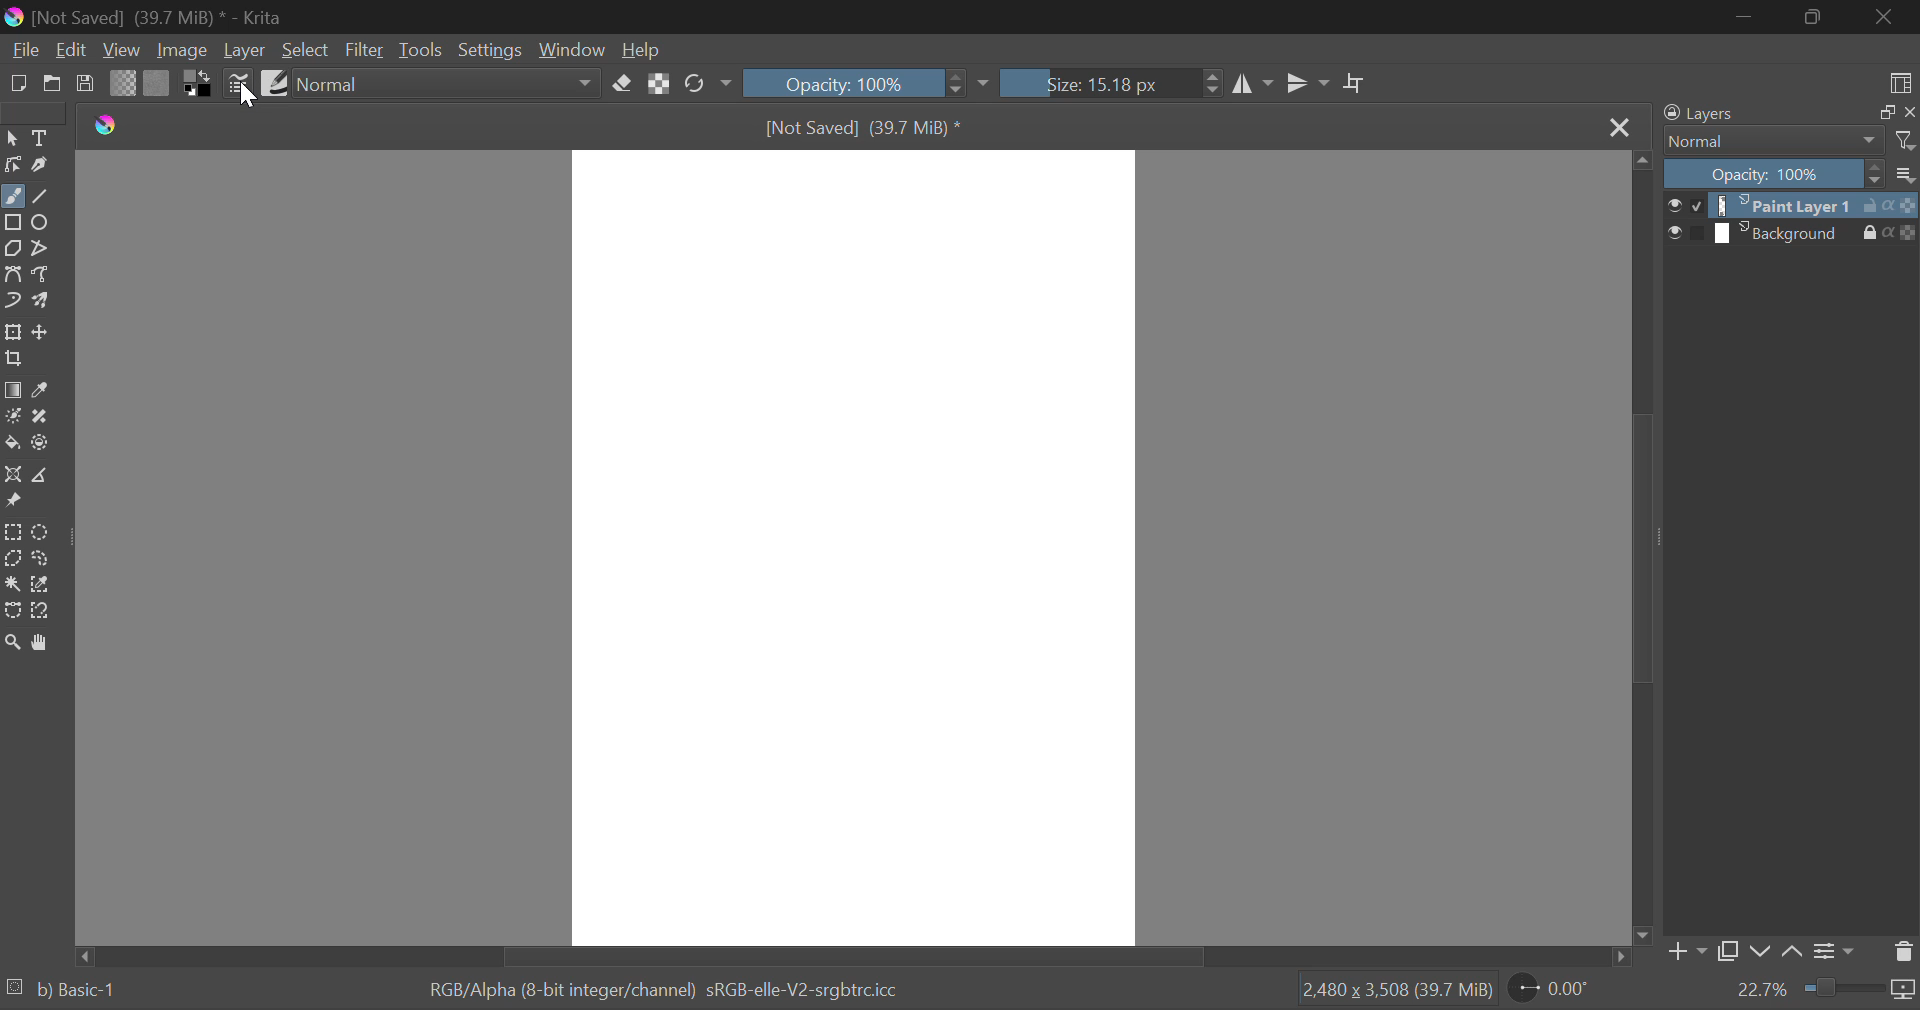 This screenshot has height=1010, width=1920. What do you see at coordinates (12, 164) in the screenshot?
I see `Edit Shapes` at bounding box center [12, 164].